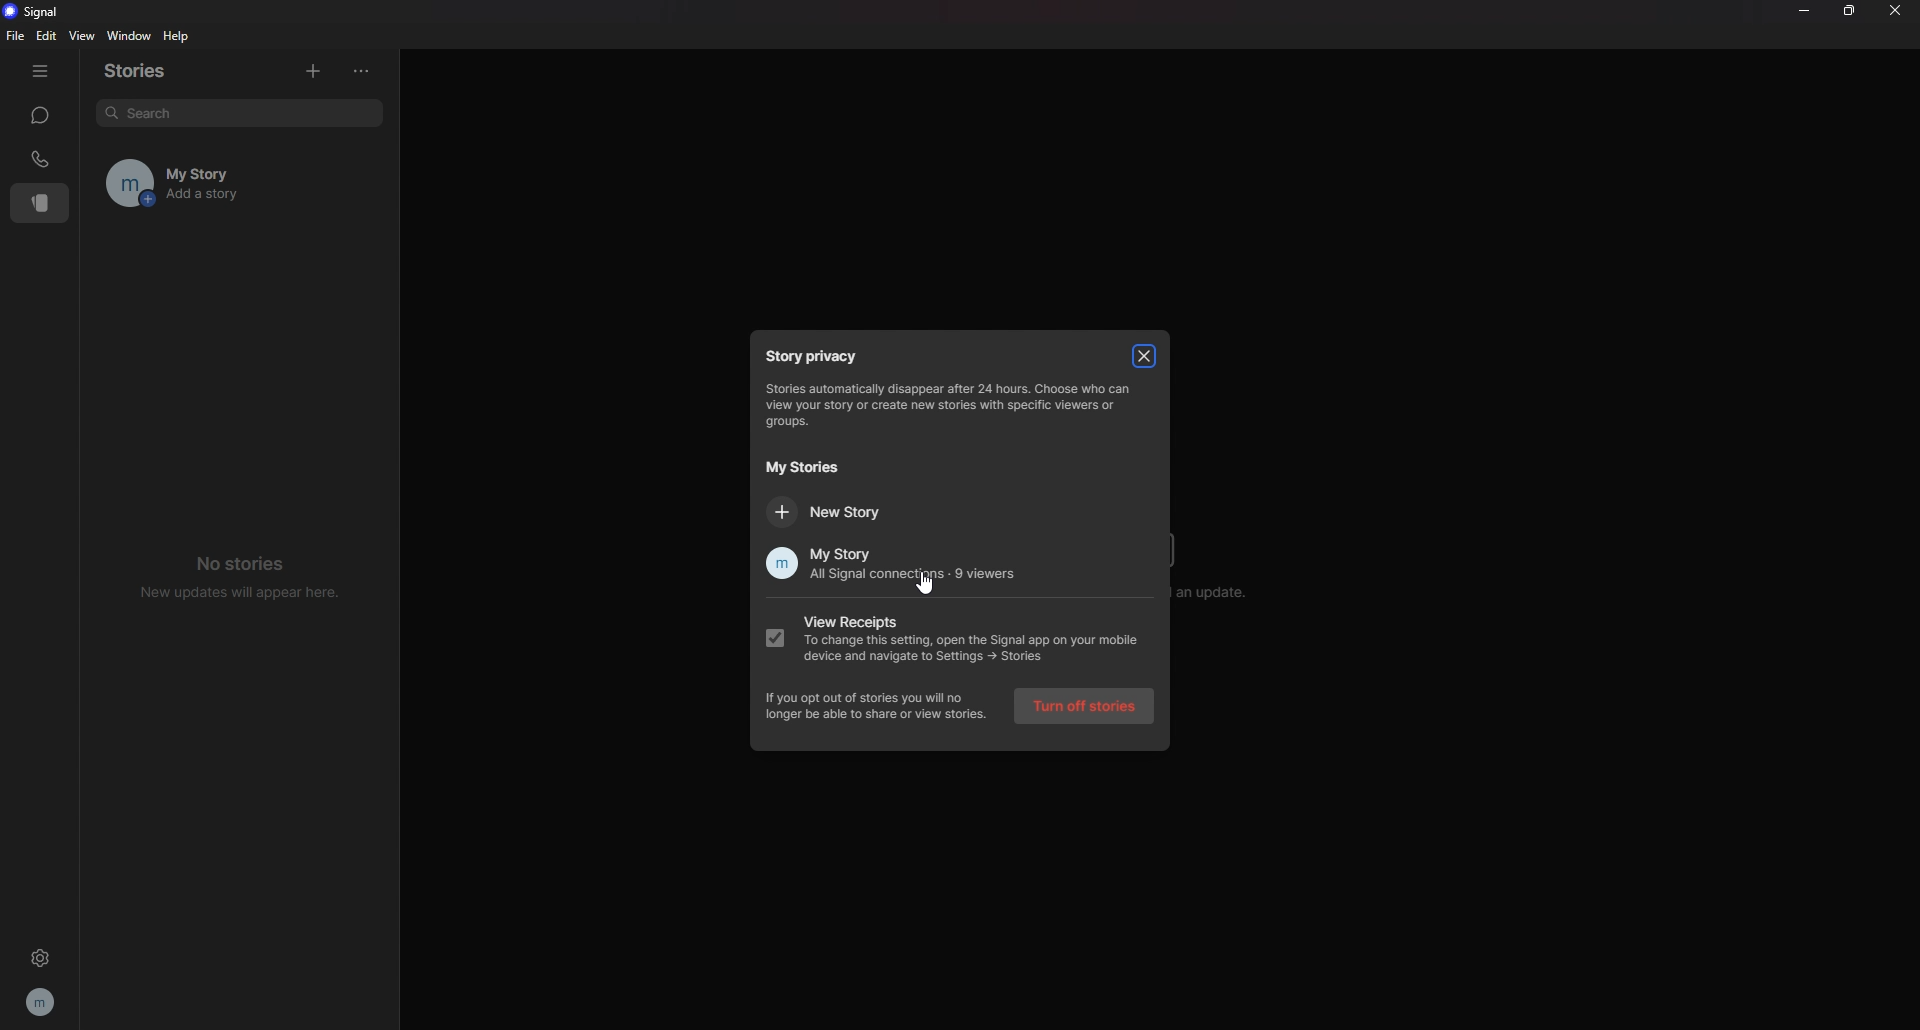  Describe the element at coordinates (1851, 12) in the screenshot. I see `resize` at that location.